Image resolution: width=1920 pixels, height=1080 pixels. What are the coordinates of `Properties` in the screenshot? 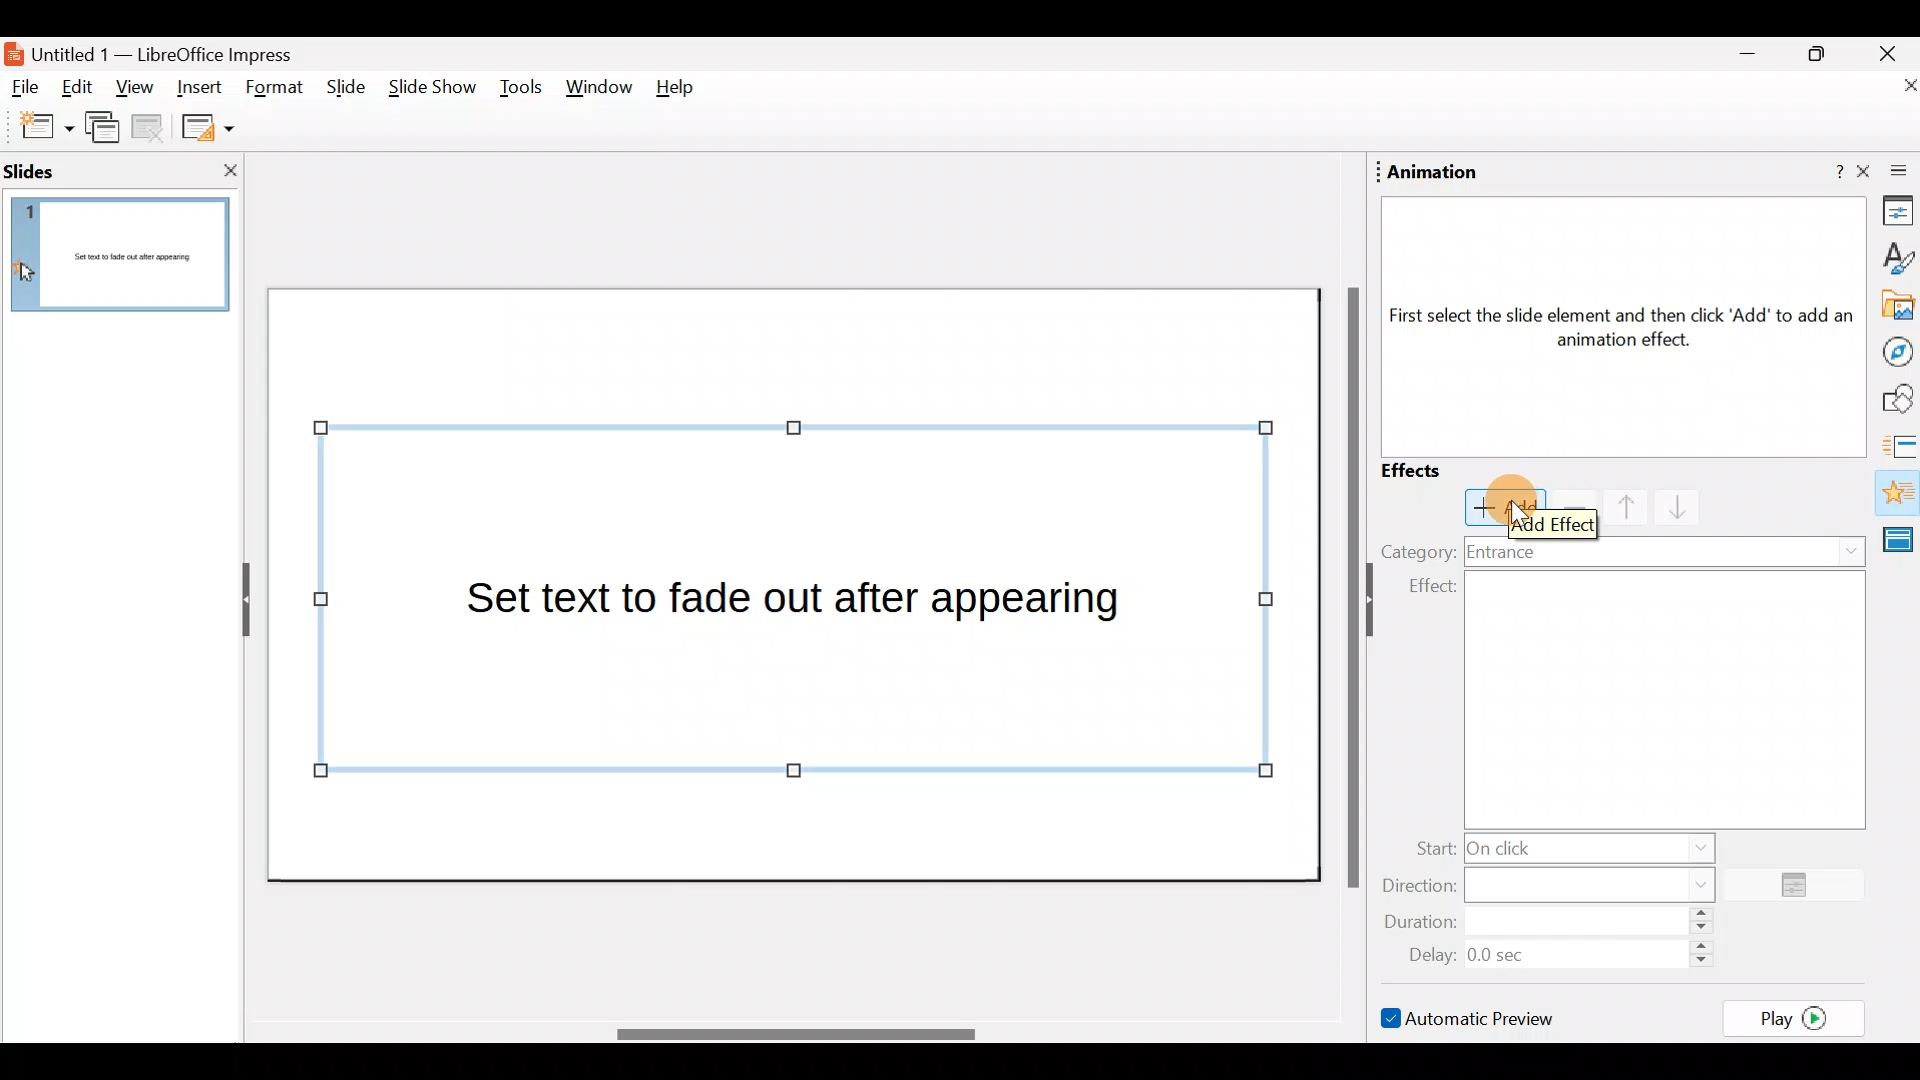 It's located at (1892, 214).